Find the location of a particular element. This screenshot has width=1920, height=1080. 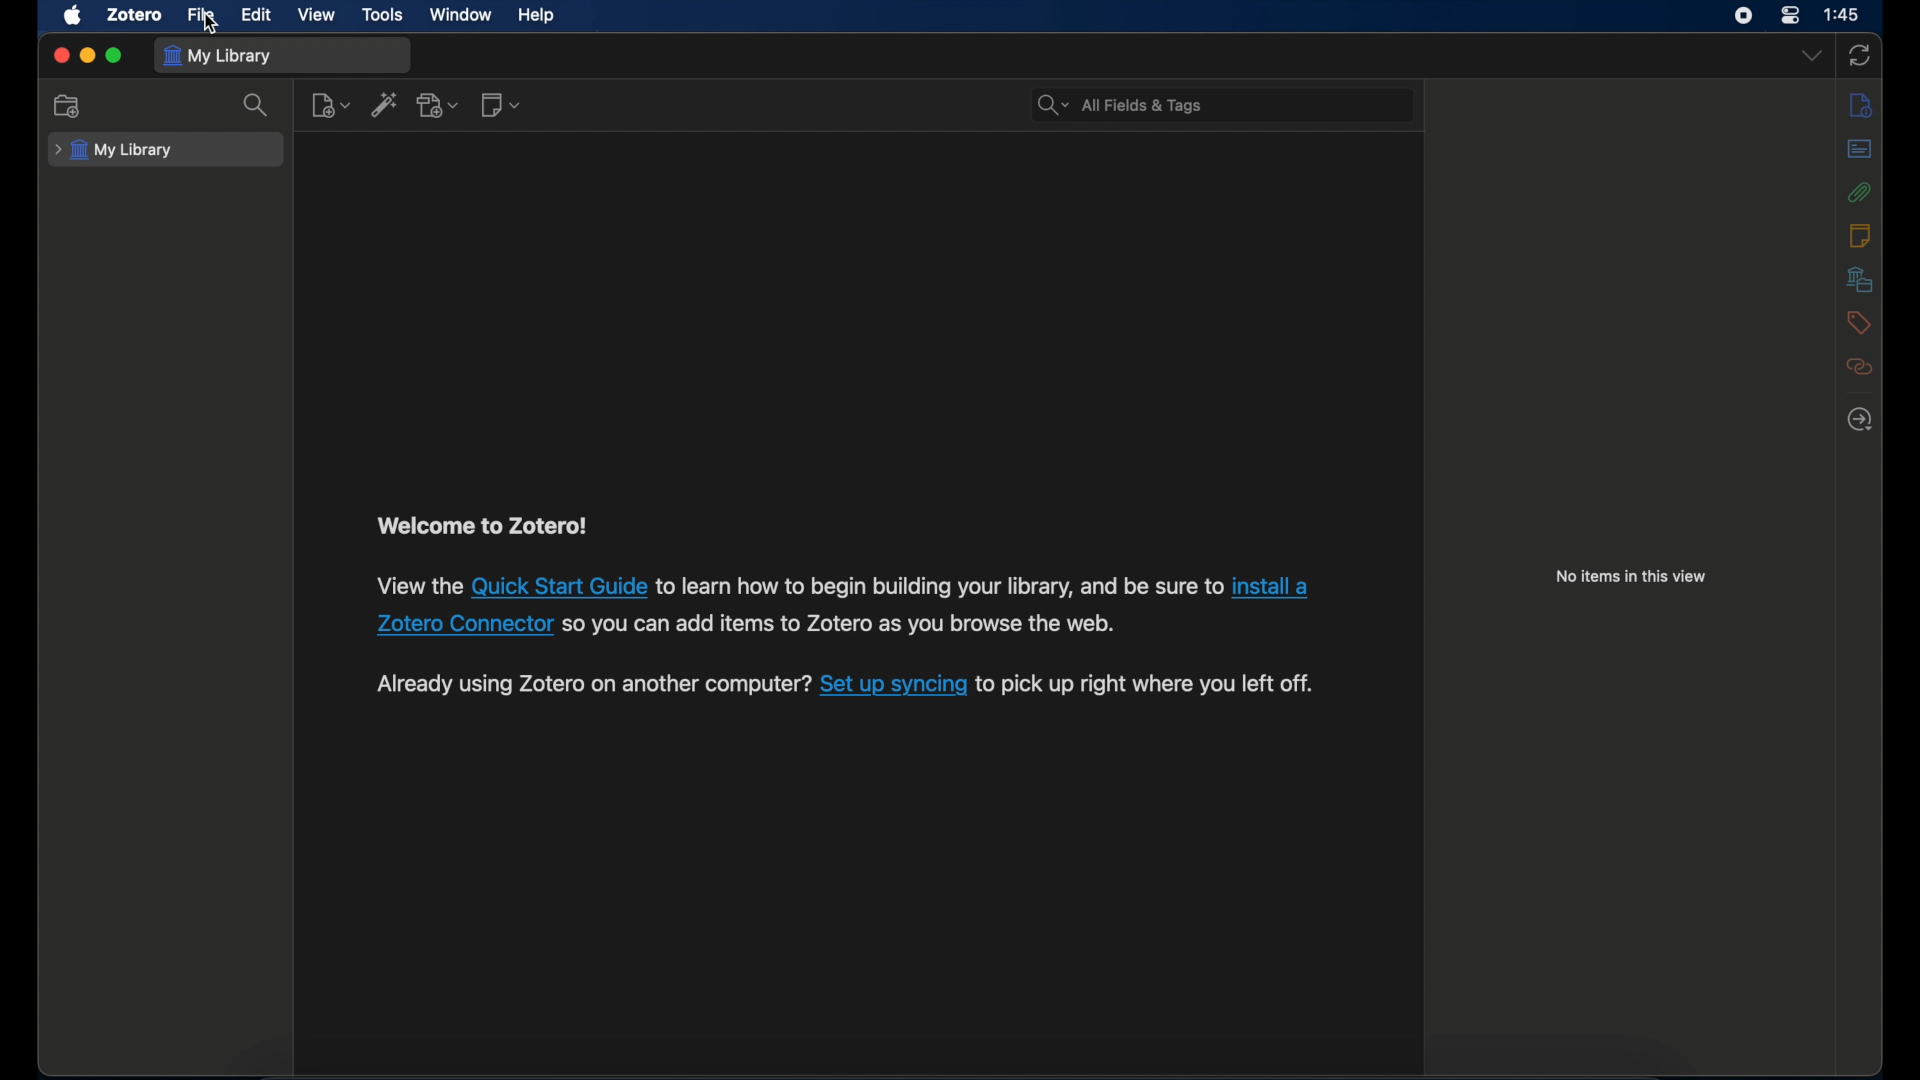

abstract is located at coordinates (1860, 149).